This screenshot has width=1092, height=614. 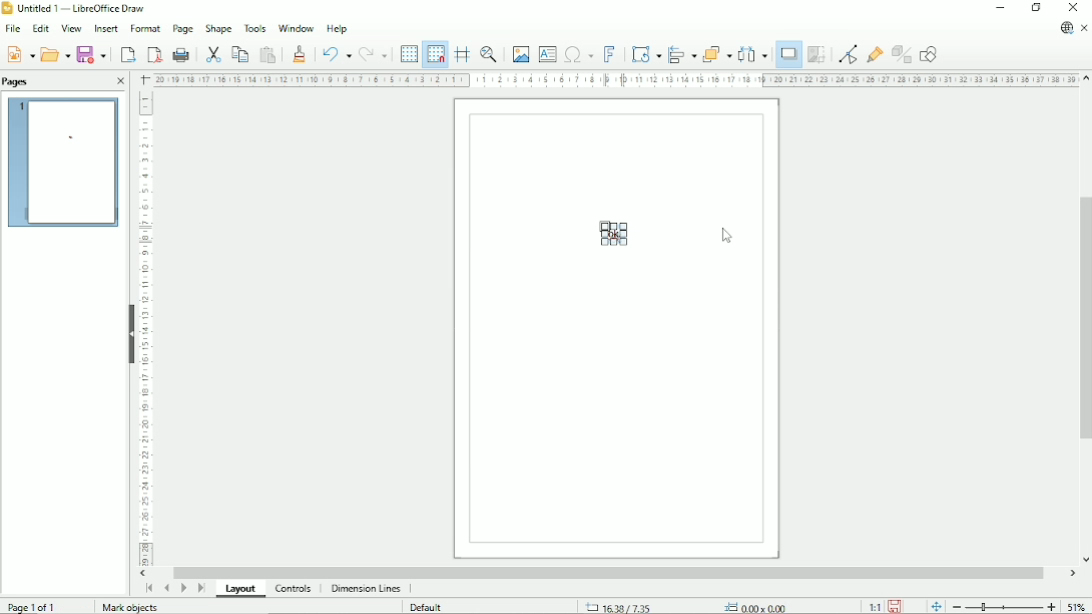 What do you see at coordinates (928, 53) in the screenshot?
I see `Show draw functions` at bounding box center [928, 53].